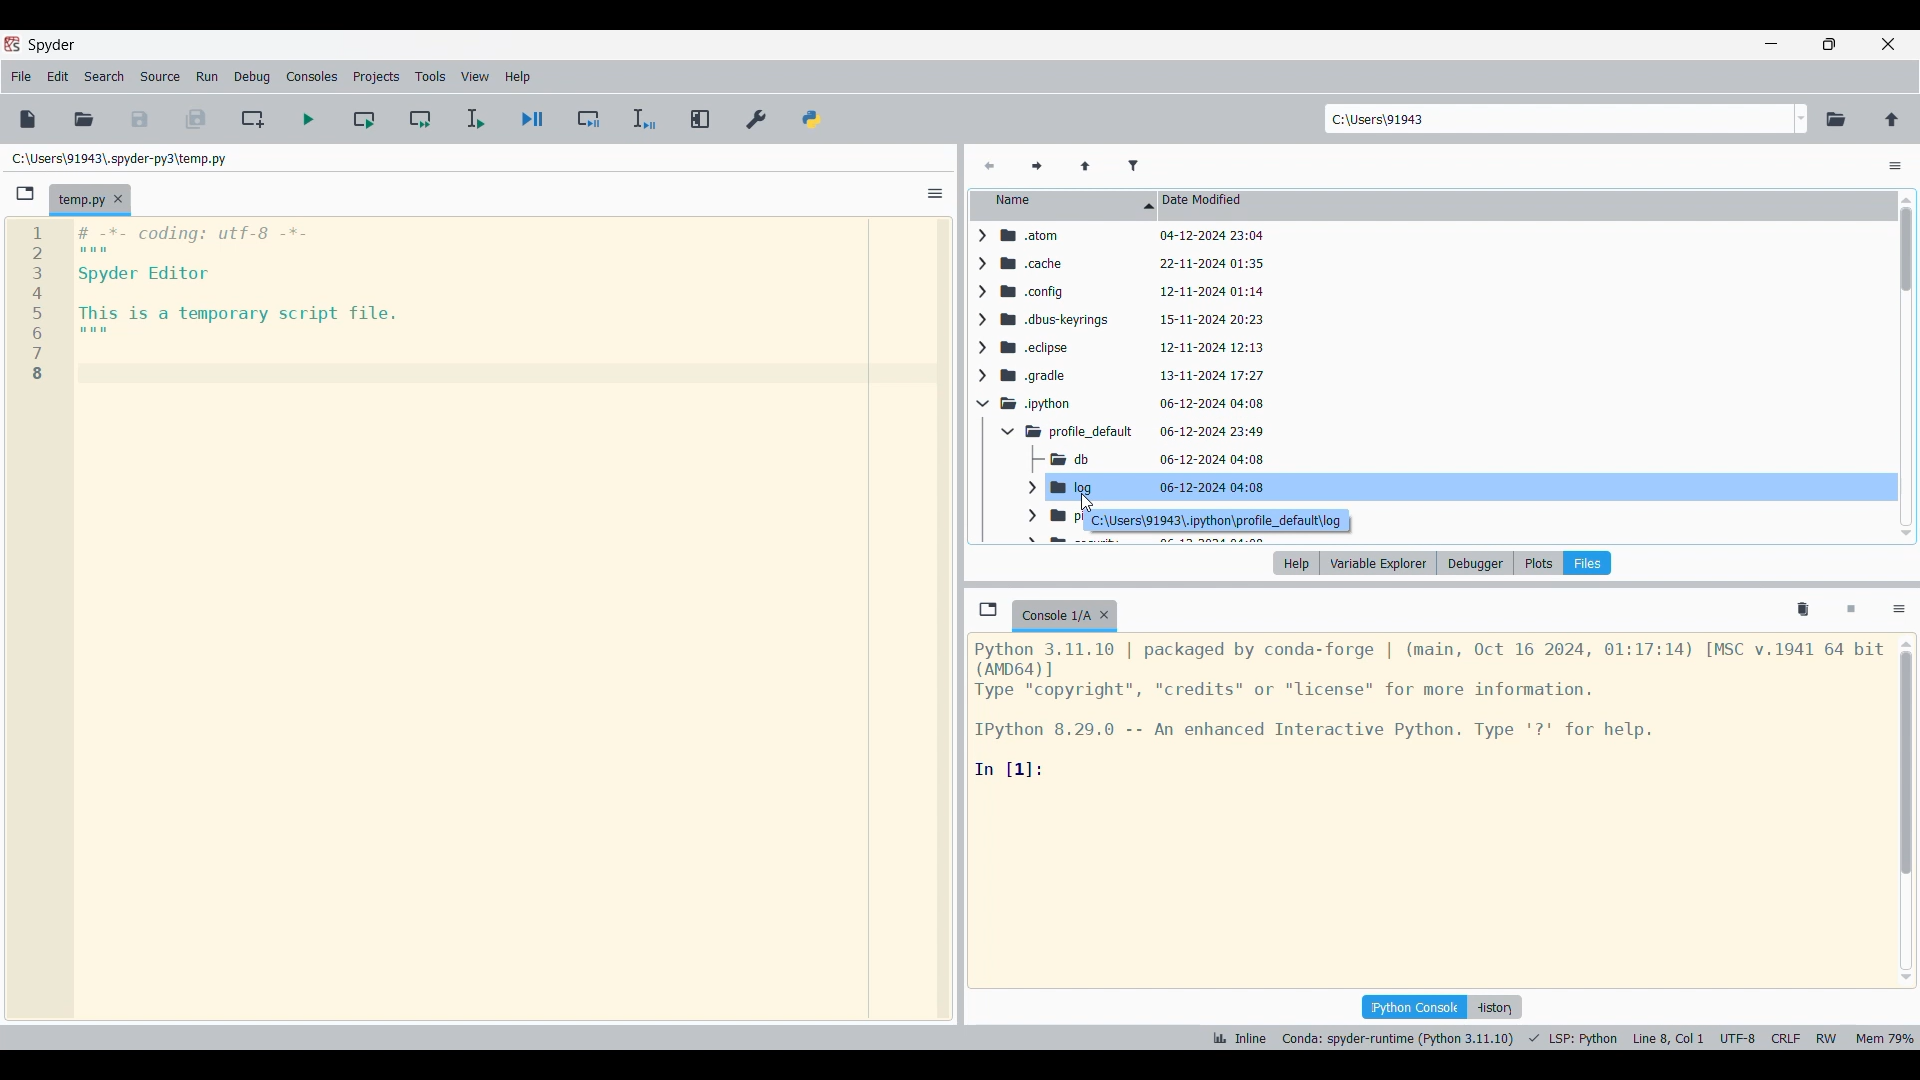 The width and height of the screenshot is (1920, 1080). What do you see at coordinates (475, 76) in the screenshot?
I see `View menu` at bounding box center [475, 76].